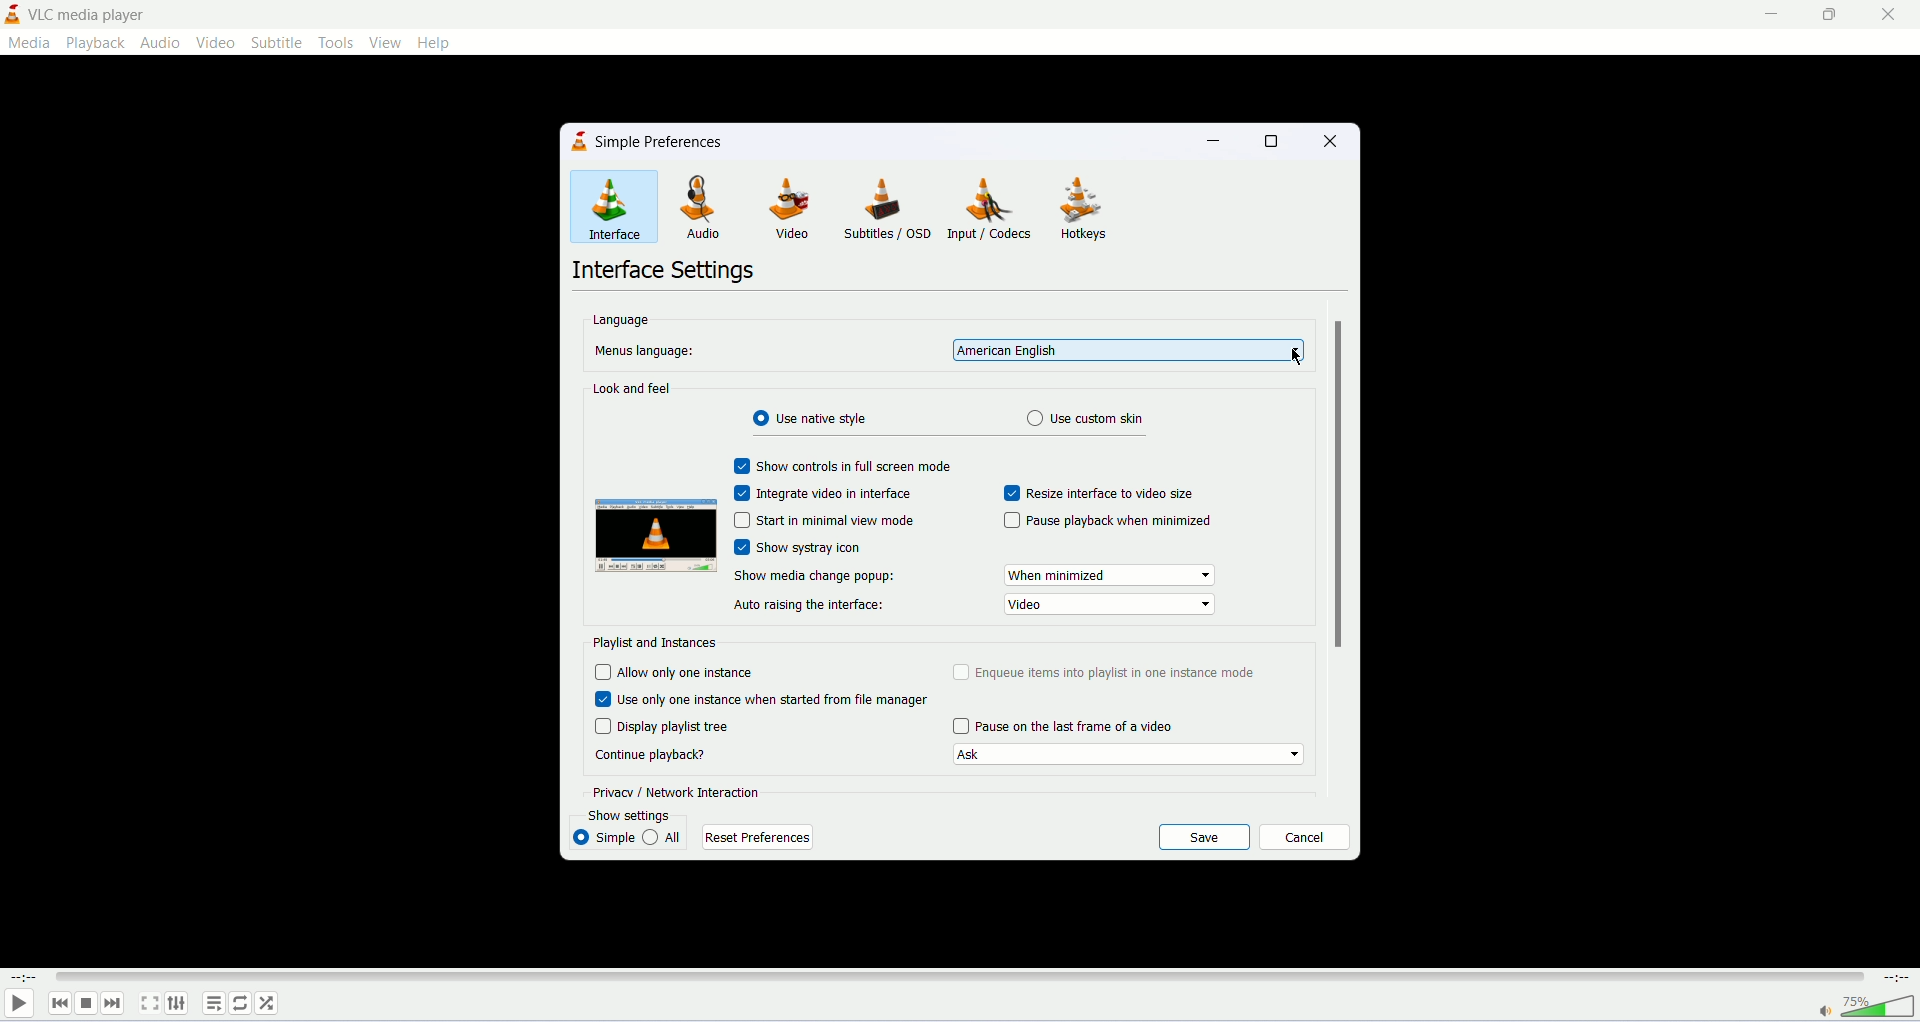 Image resolution: width=1920 pixels, height=1022 pixels. What do you see at coordinates (1827, 1012) in the screenshot?
I see `mute` at bounding box center [1827, 1012].